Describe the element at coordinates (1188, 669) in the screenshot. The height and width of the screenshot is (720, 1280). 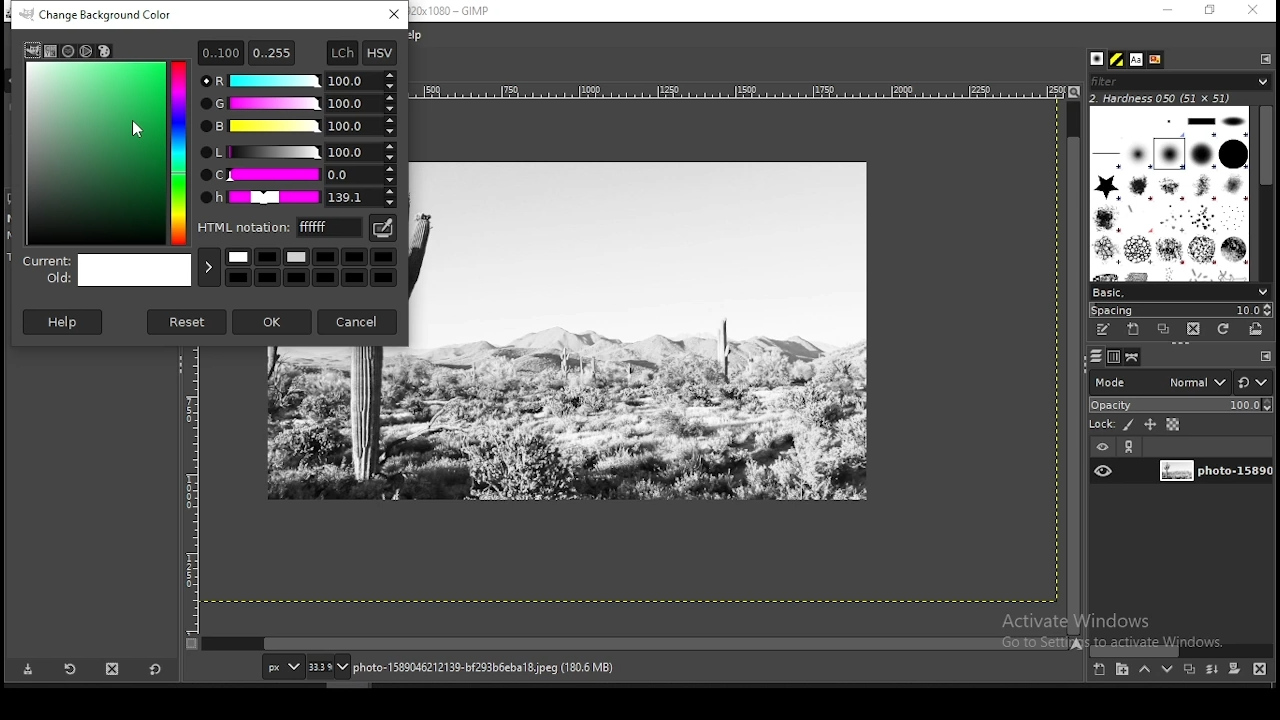
I see `duplicate this layer` at that location.